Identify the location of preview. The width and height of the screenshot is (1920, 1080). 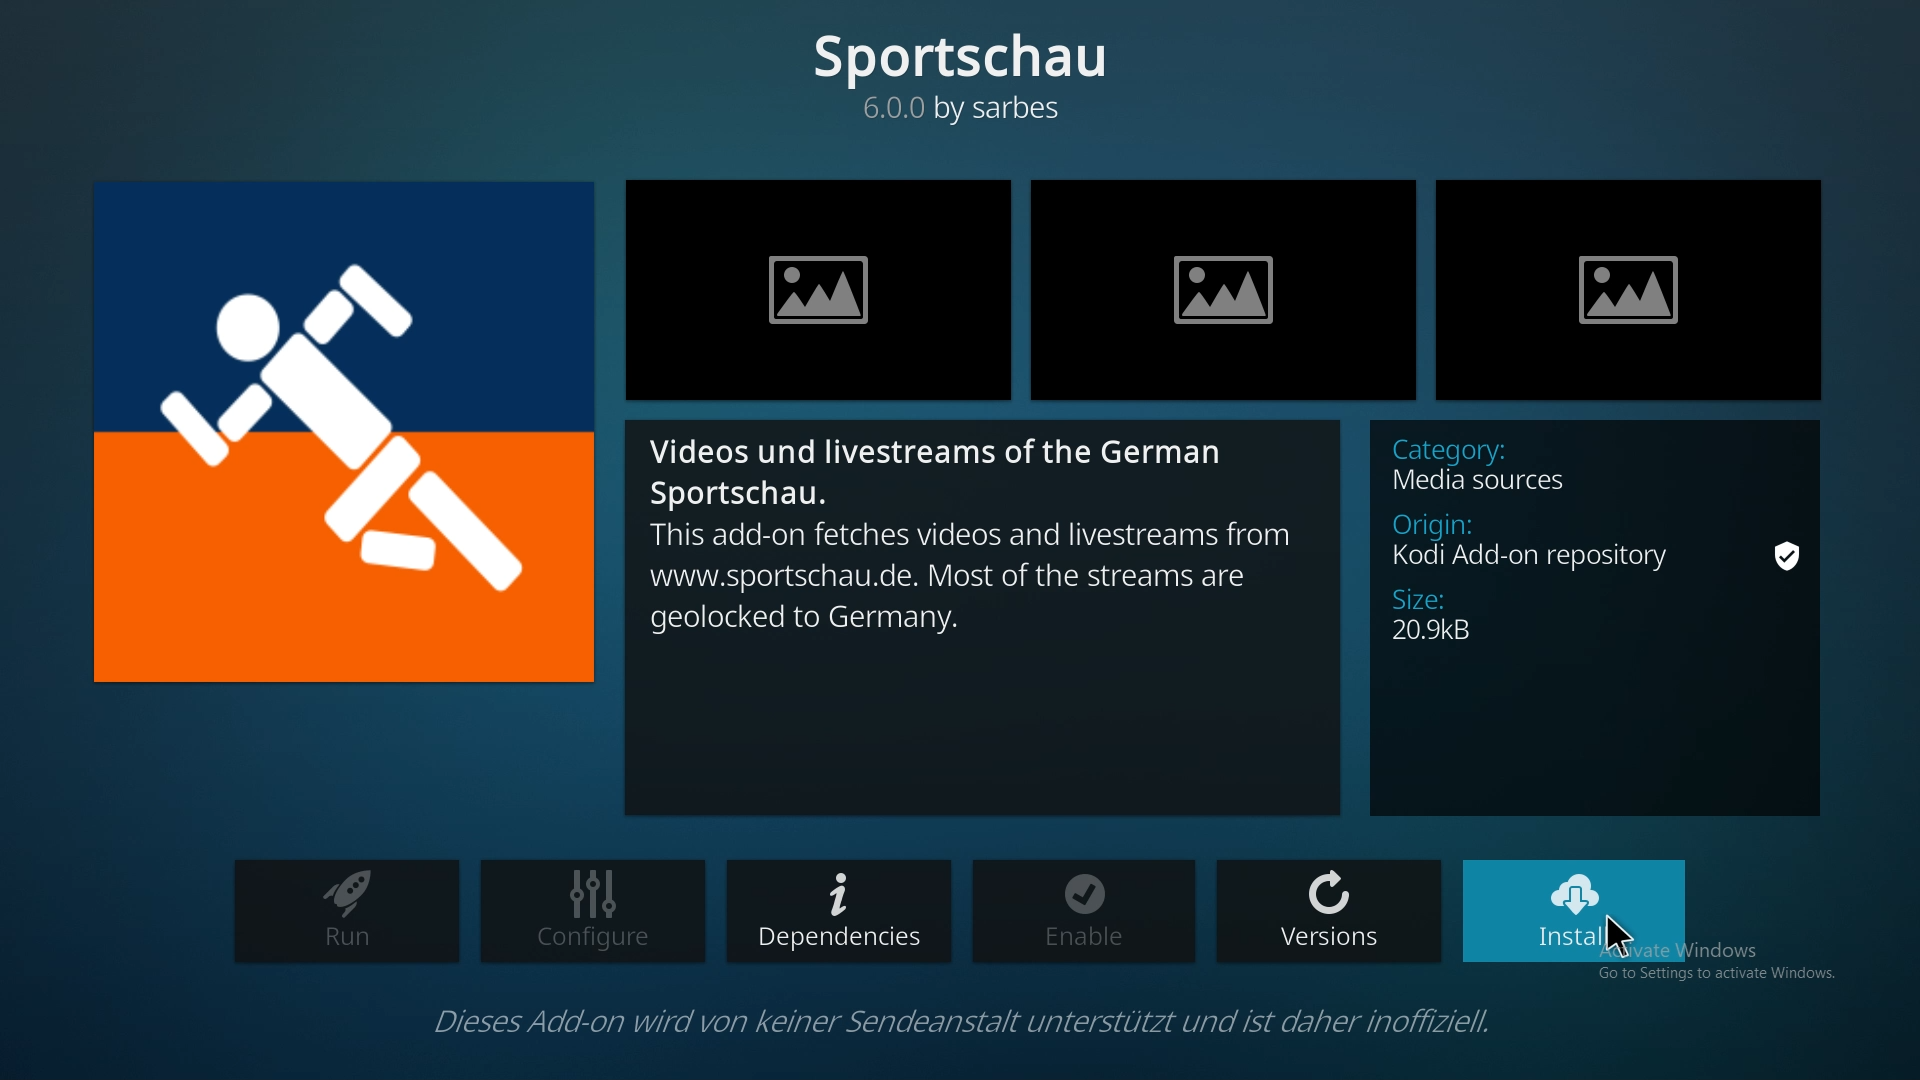
(822, 288).